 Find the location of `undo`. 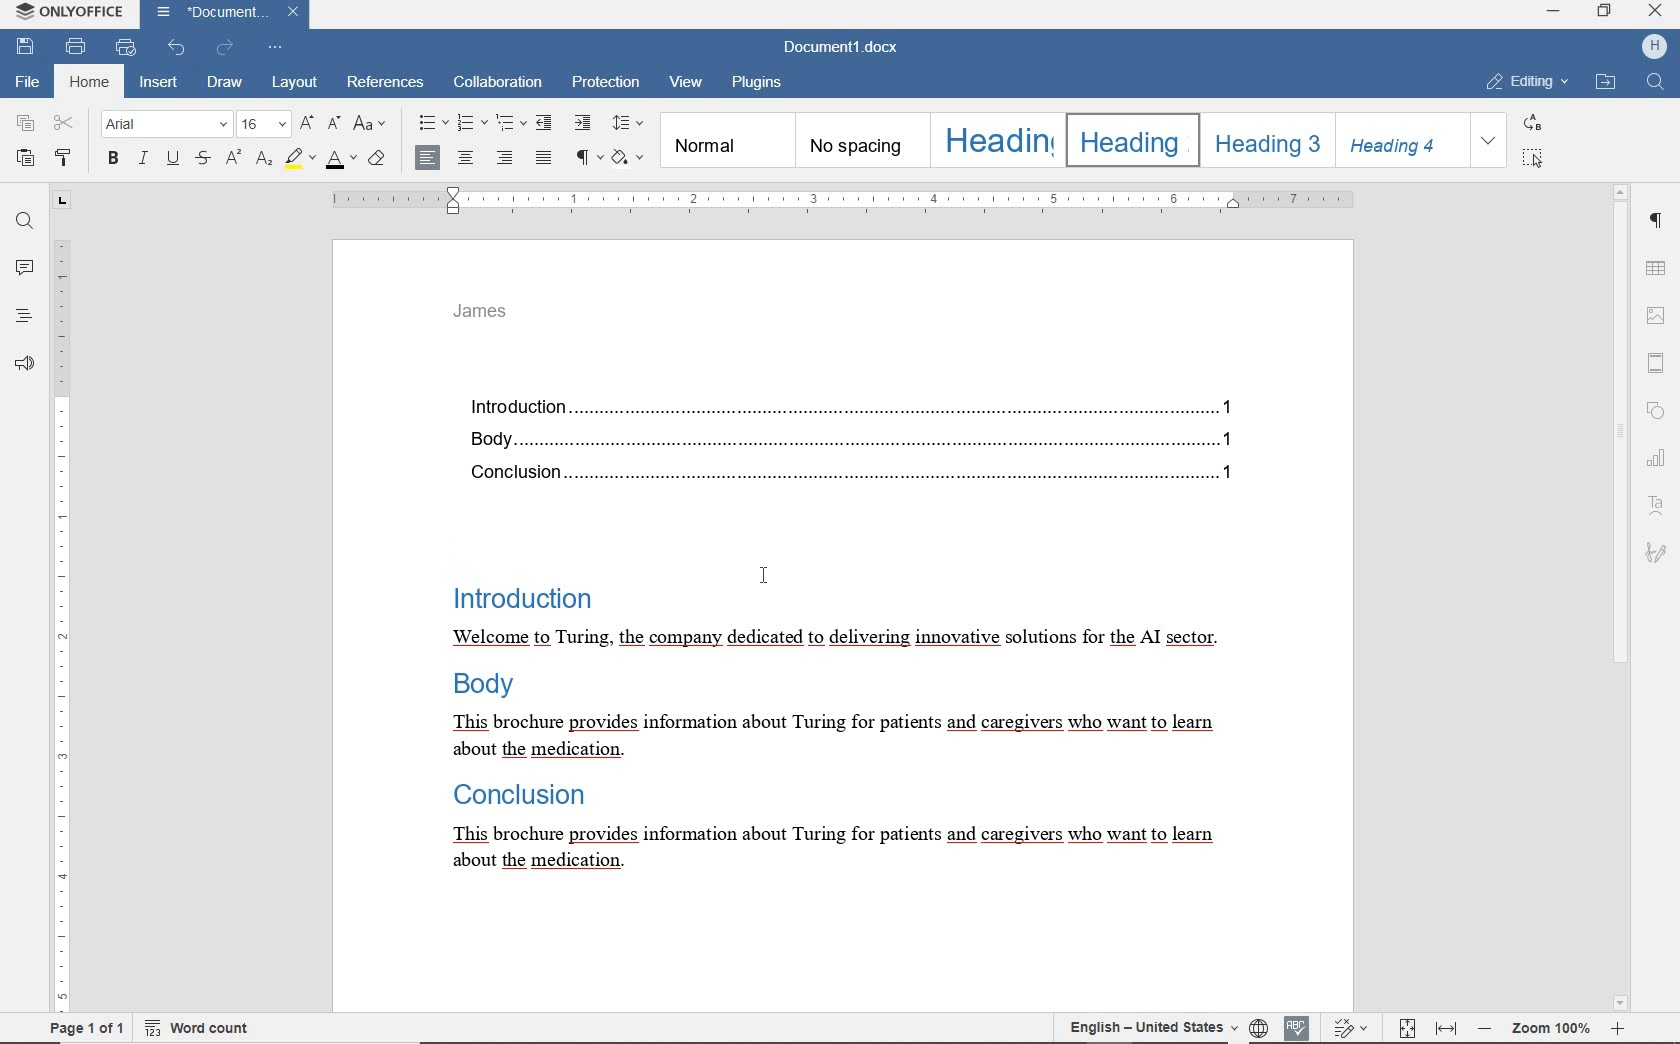

undo is located at coordinates (178, 46).